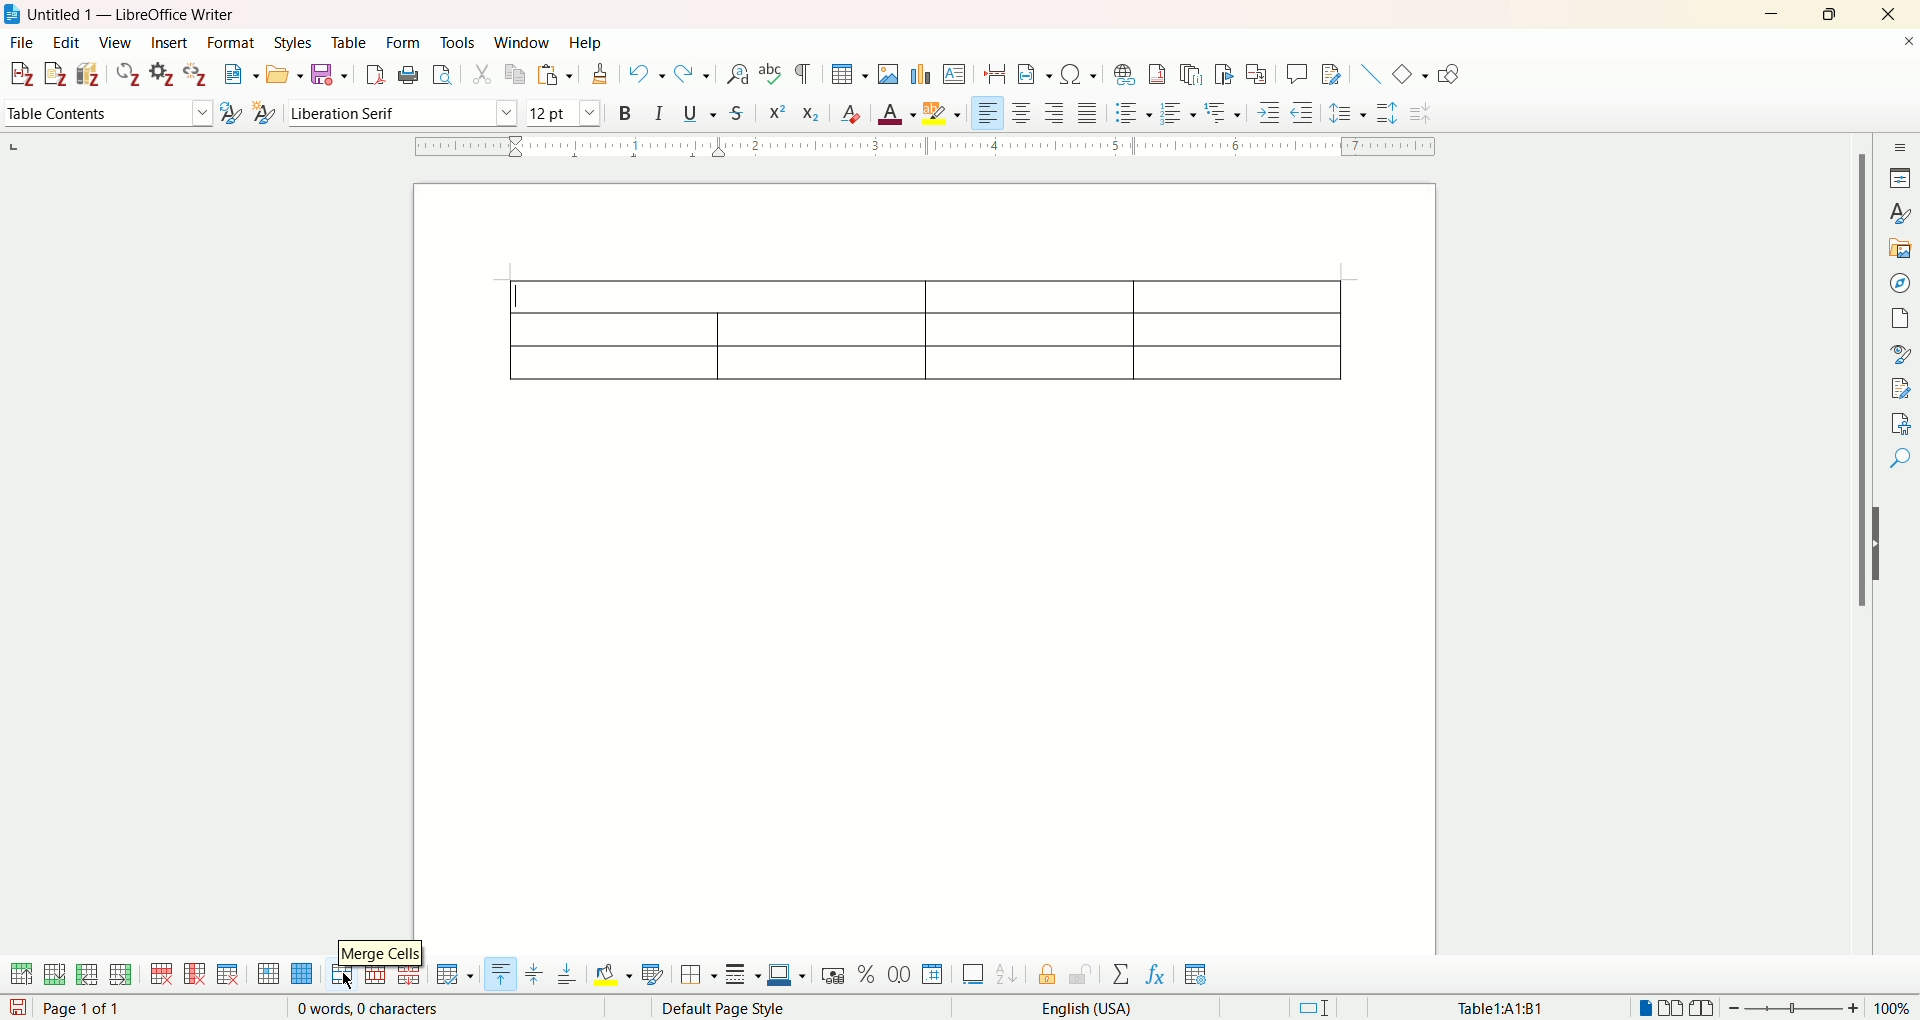  I want to click on insert hyperlink, so click(1123, 76).